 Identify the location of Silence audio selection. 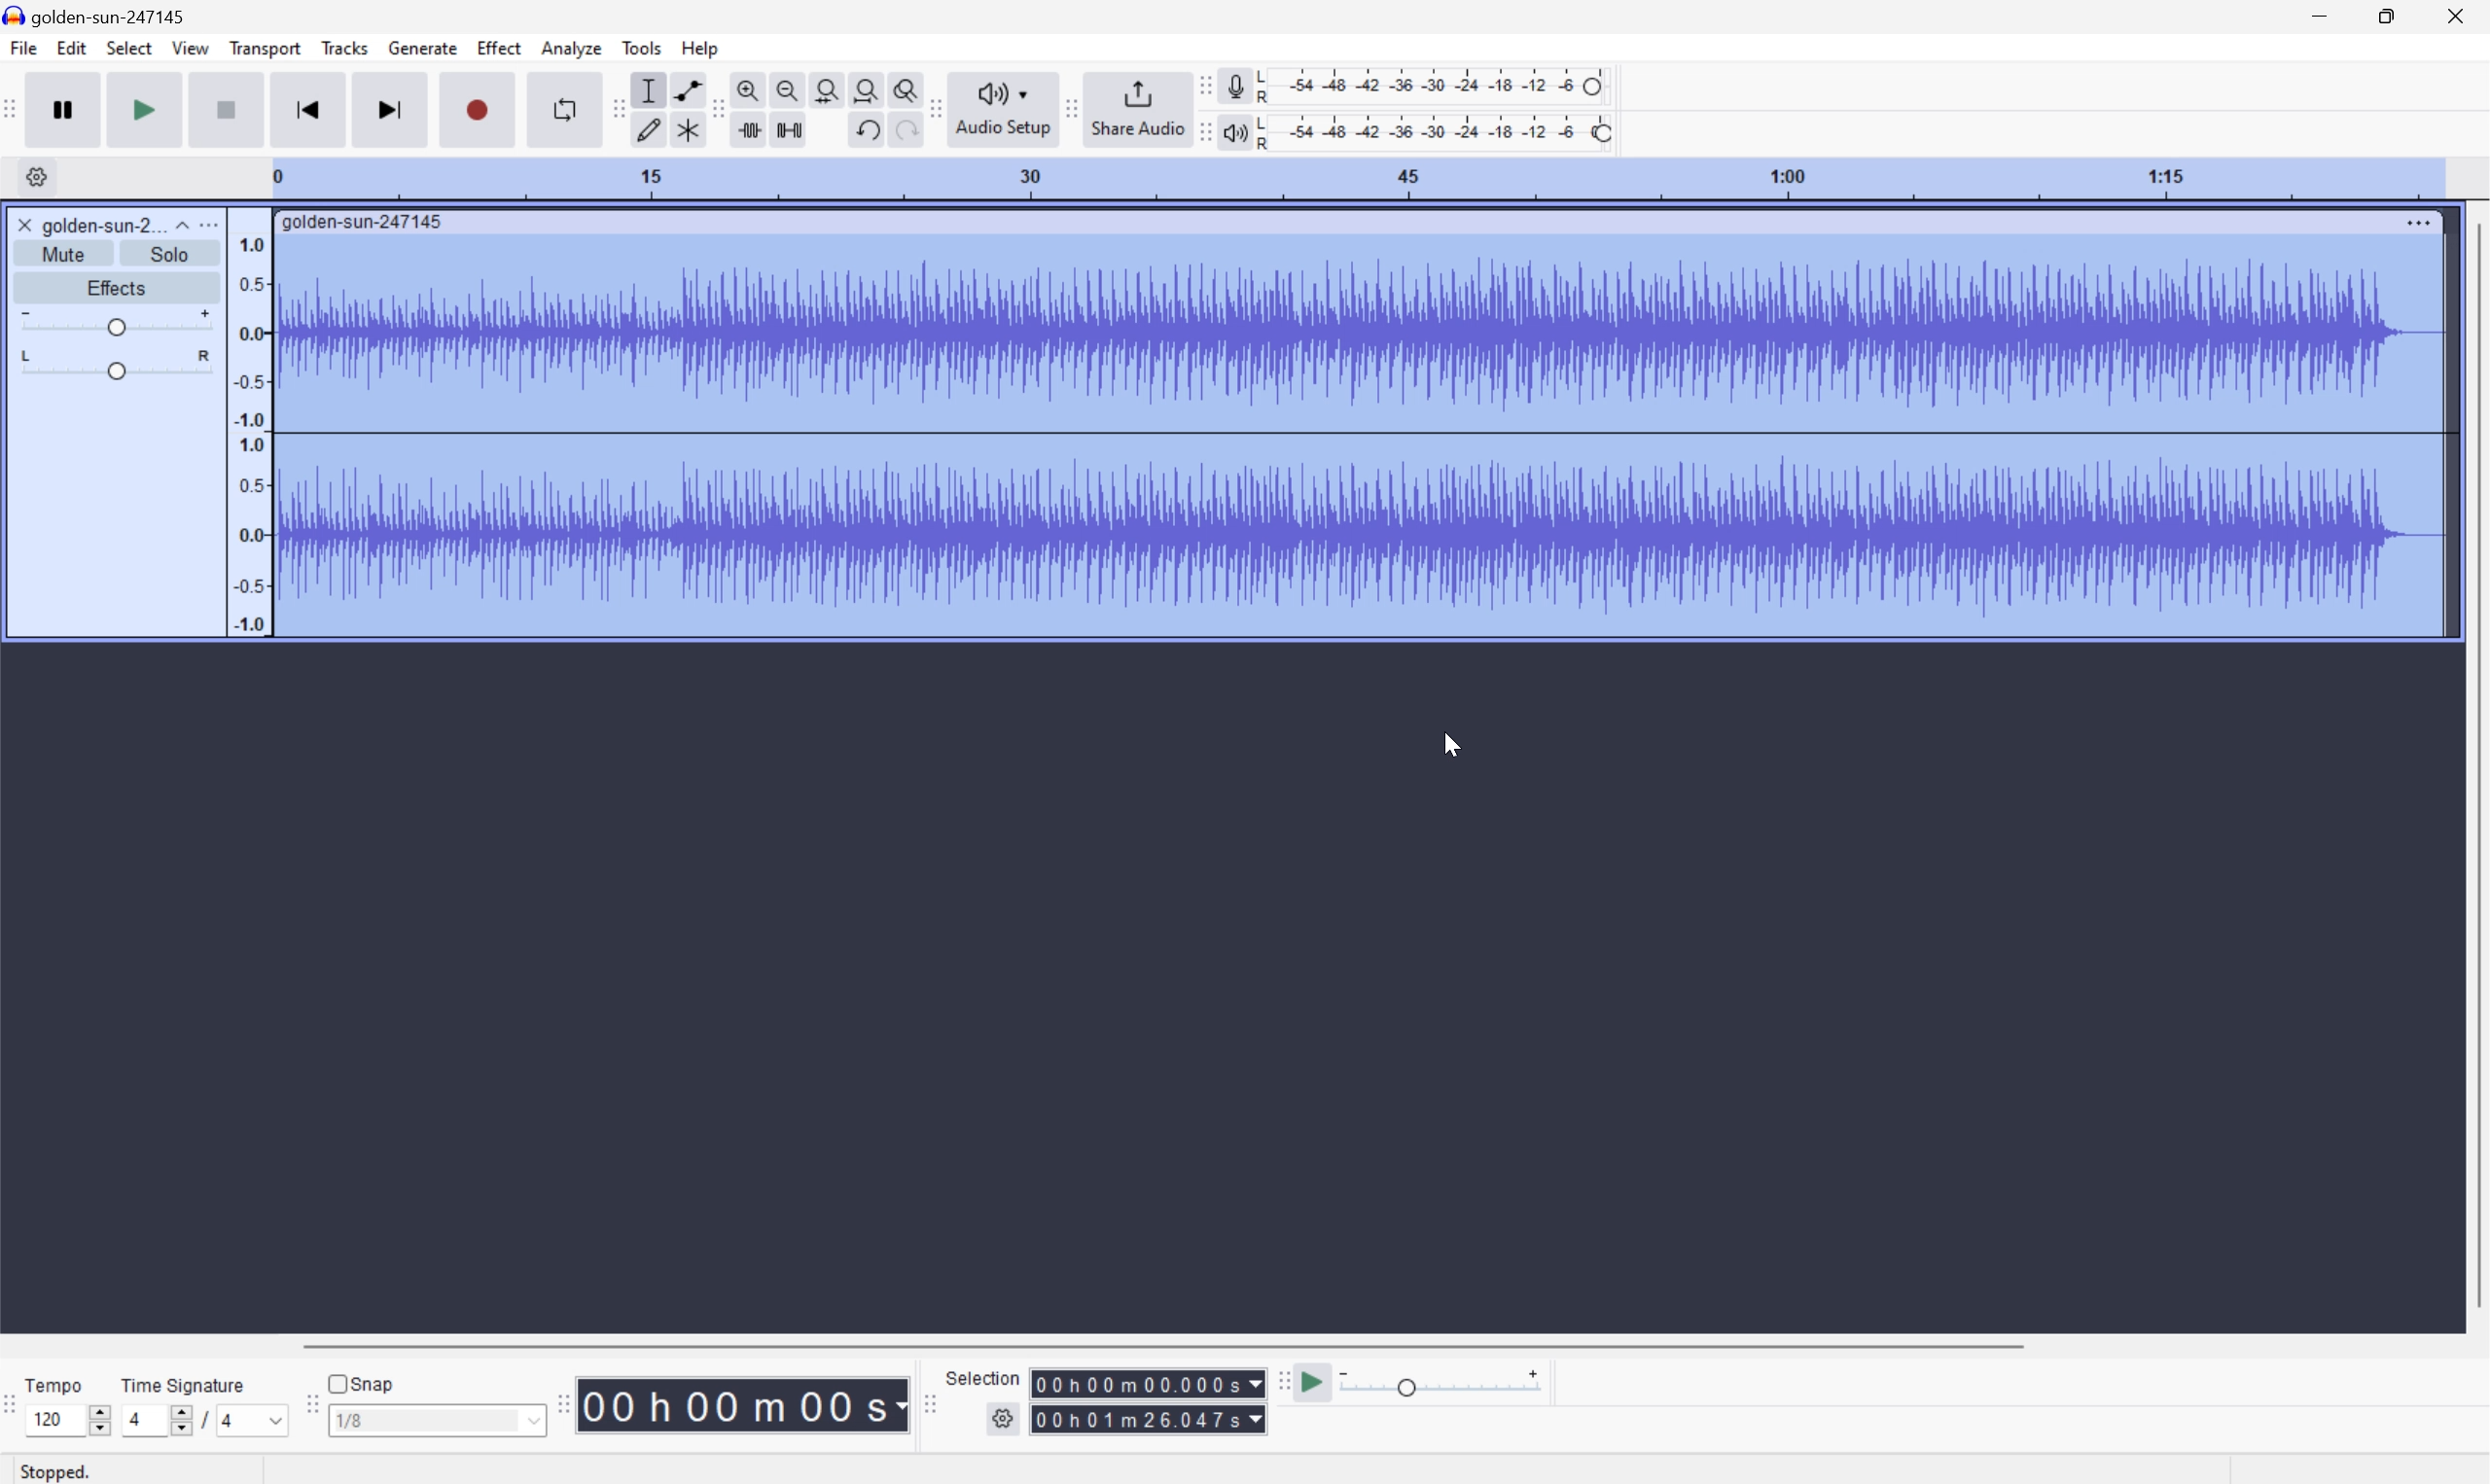
(792, 127).